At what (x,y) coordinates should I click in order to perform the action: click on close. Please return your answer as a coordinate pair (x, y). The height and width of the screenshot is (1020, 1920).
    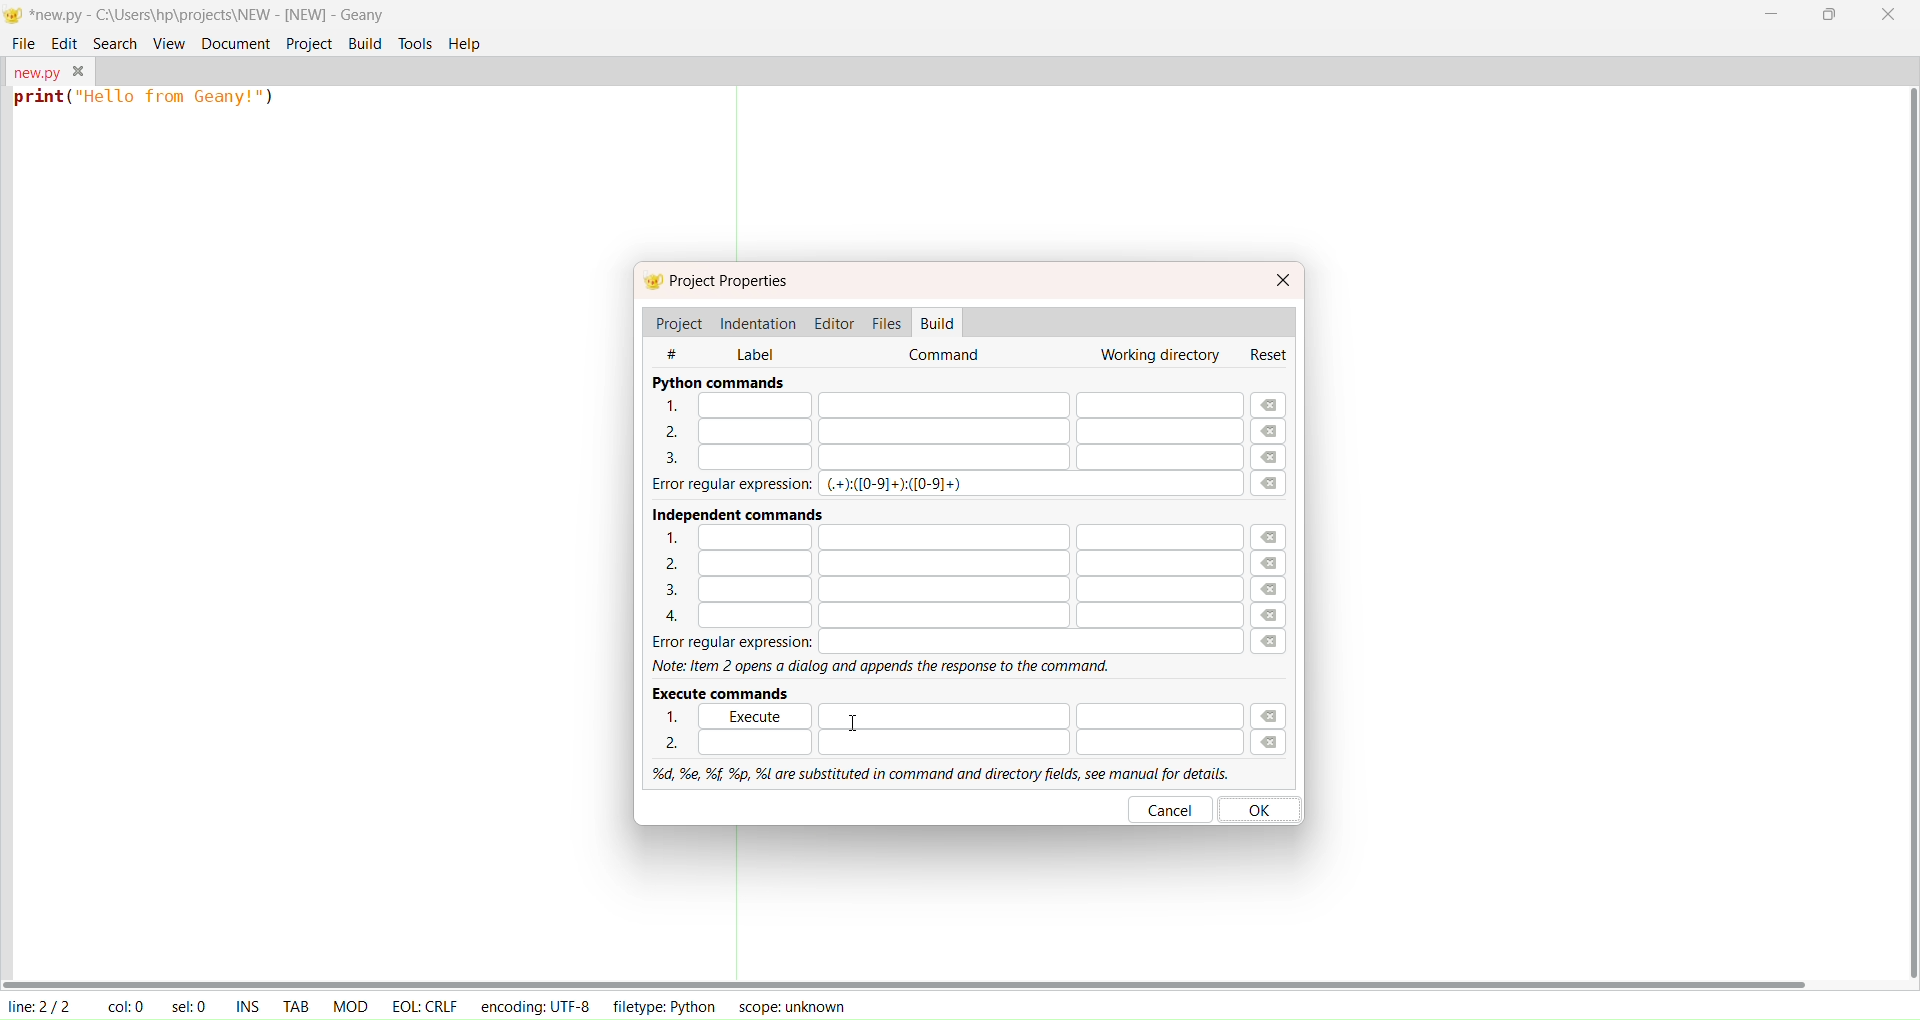
    Looking at the image, I should click on (1890, 17).